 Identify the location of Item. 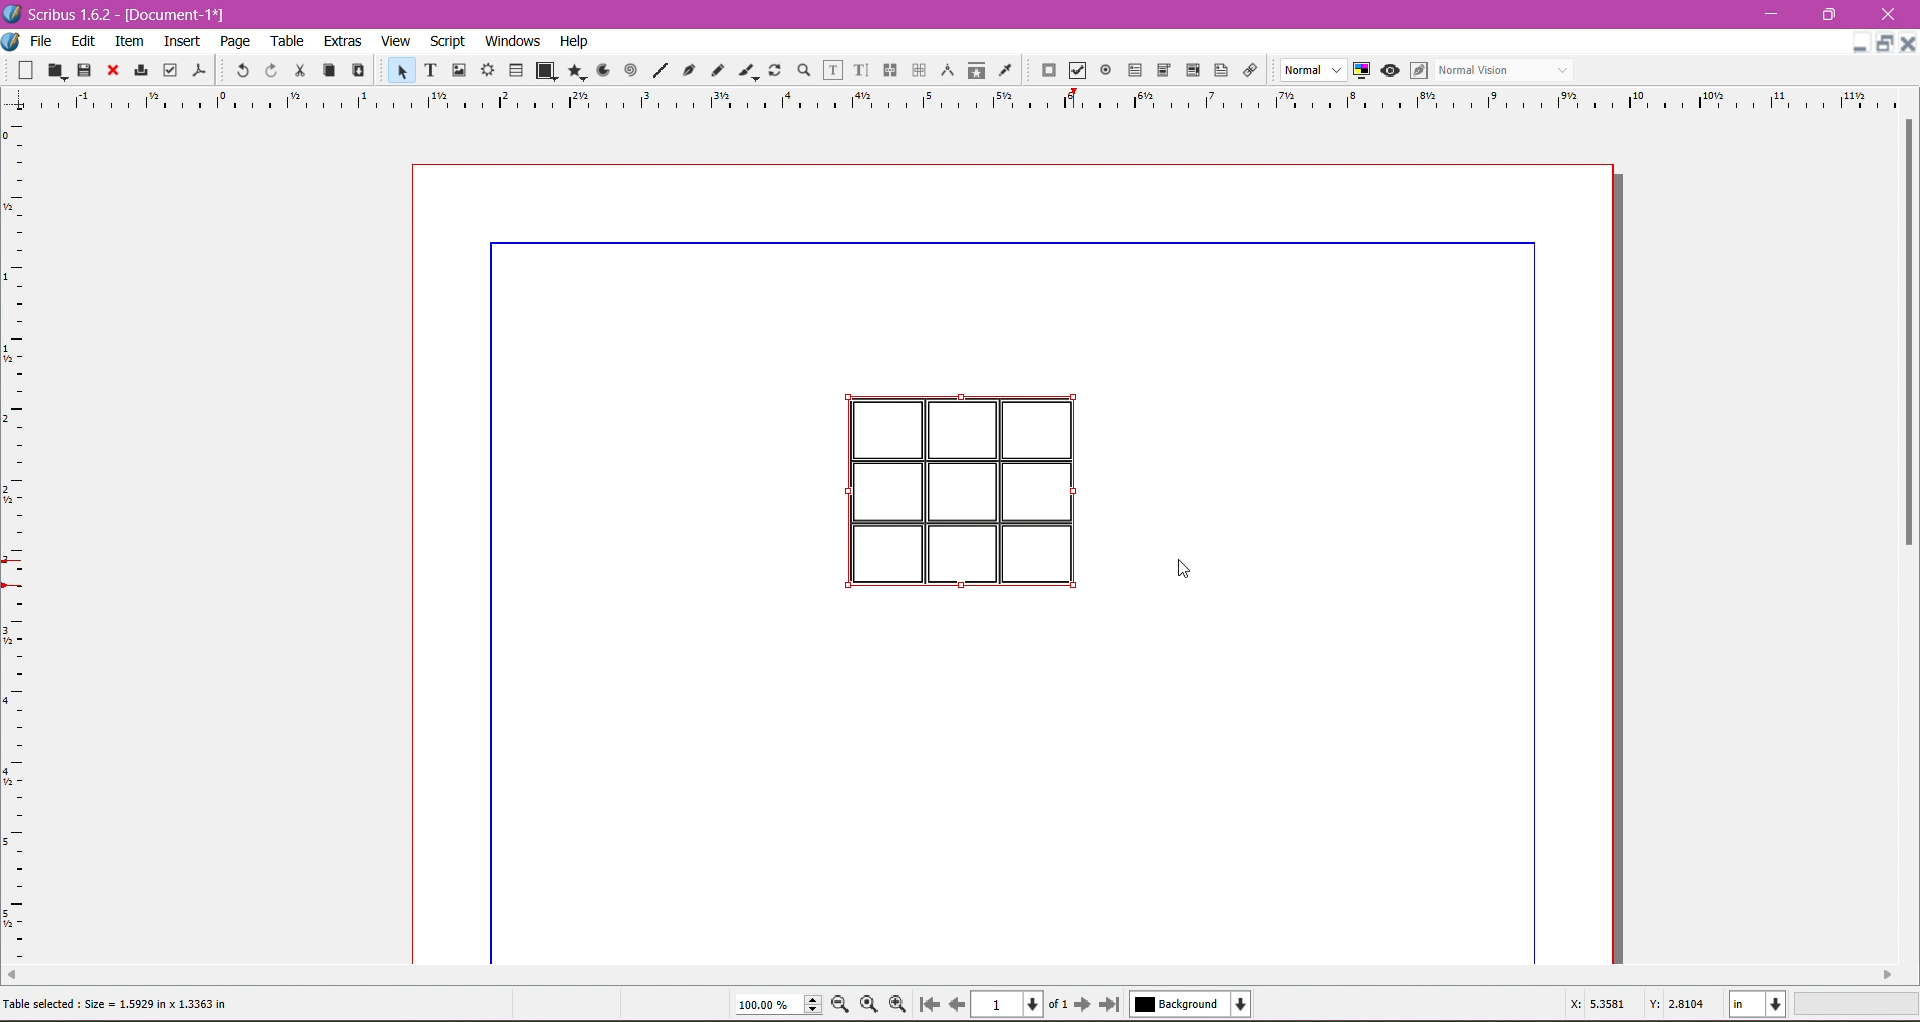
(129, 41).